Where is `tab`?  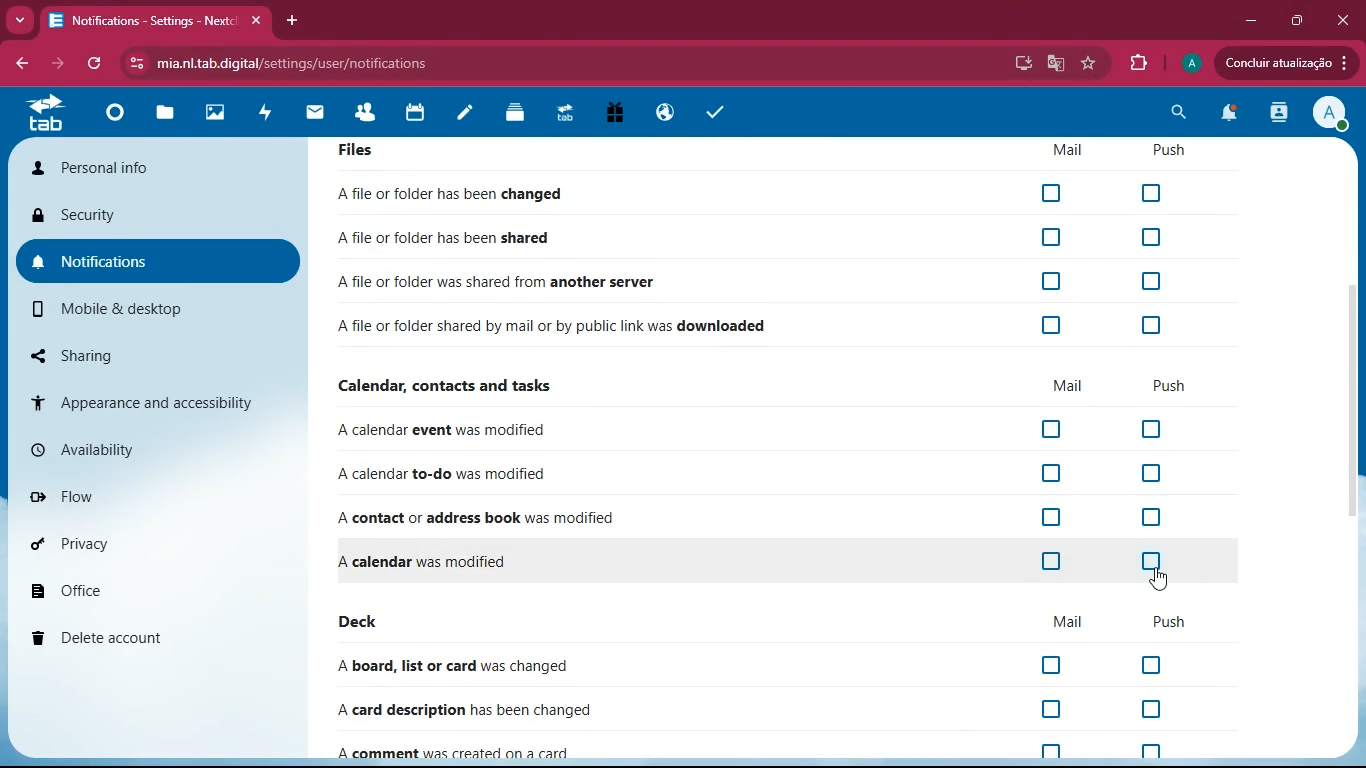 tab is located at coordinates (569, 116).